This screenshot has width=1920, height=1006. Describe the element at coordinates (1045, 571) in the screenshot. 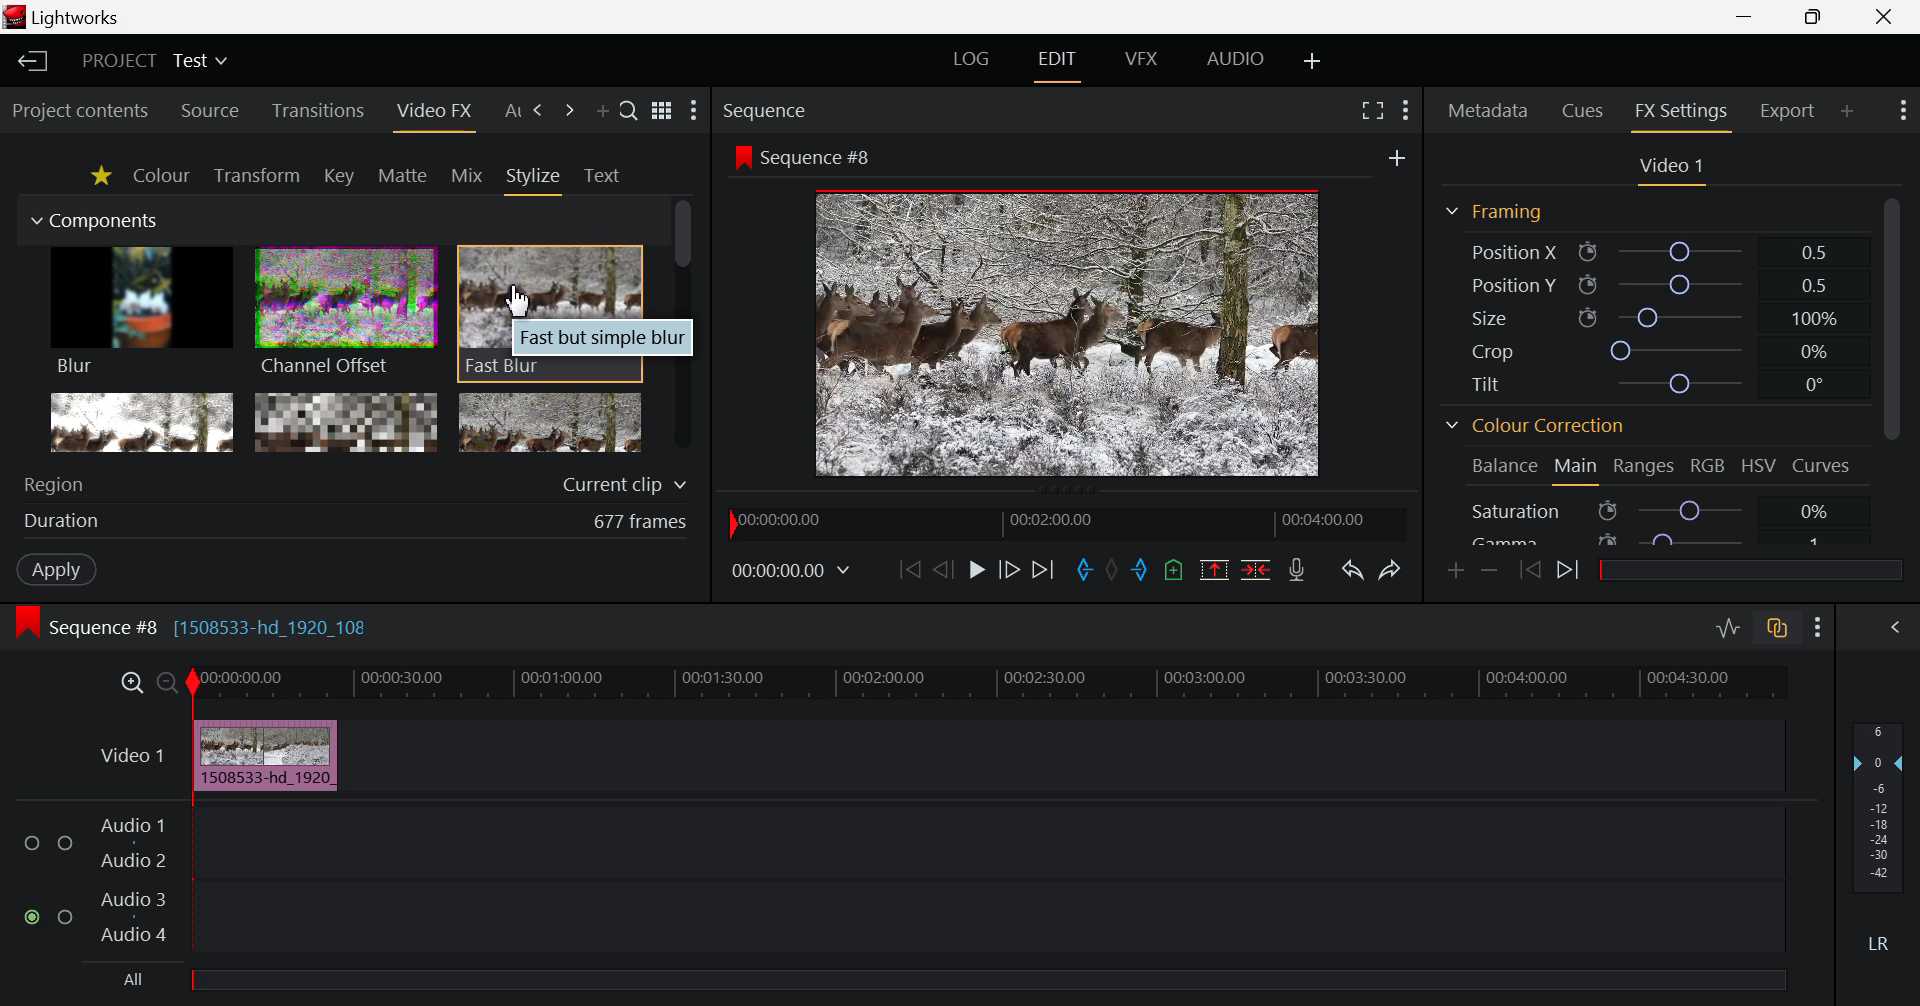

I see `To End` at that location.